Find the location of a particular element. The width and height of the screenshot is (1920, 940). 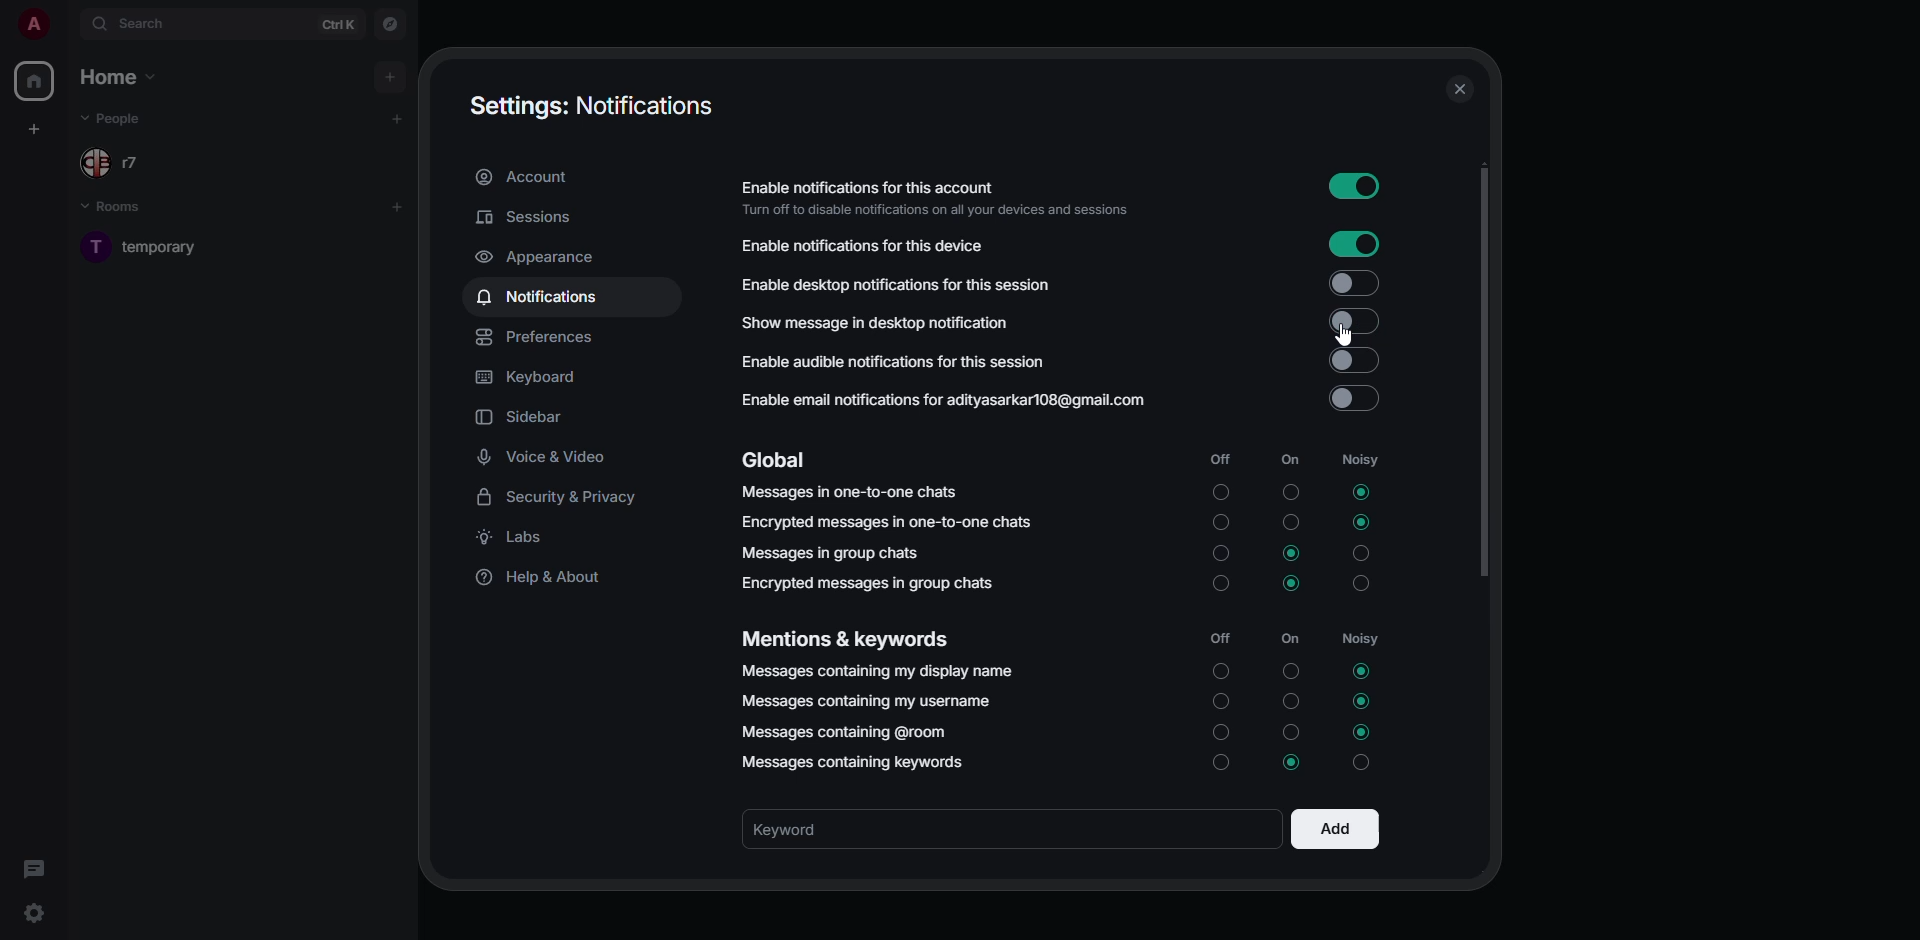

settings notifications is located at coordinates (591, 105).